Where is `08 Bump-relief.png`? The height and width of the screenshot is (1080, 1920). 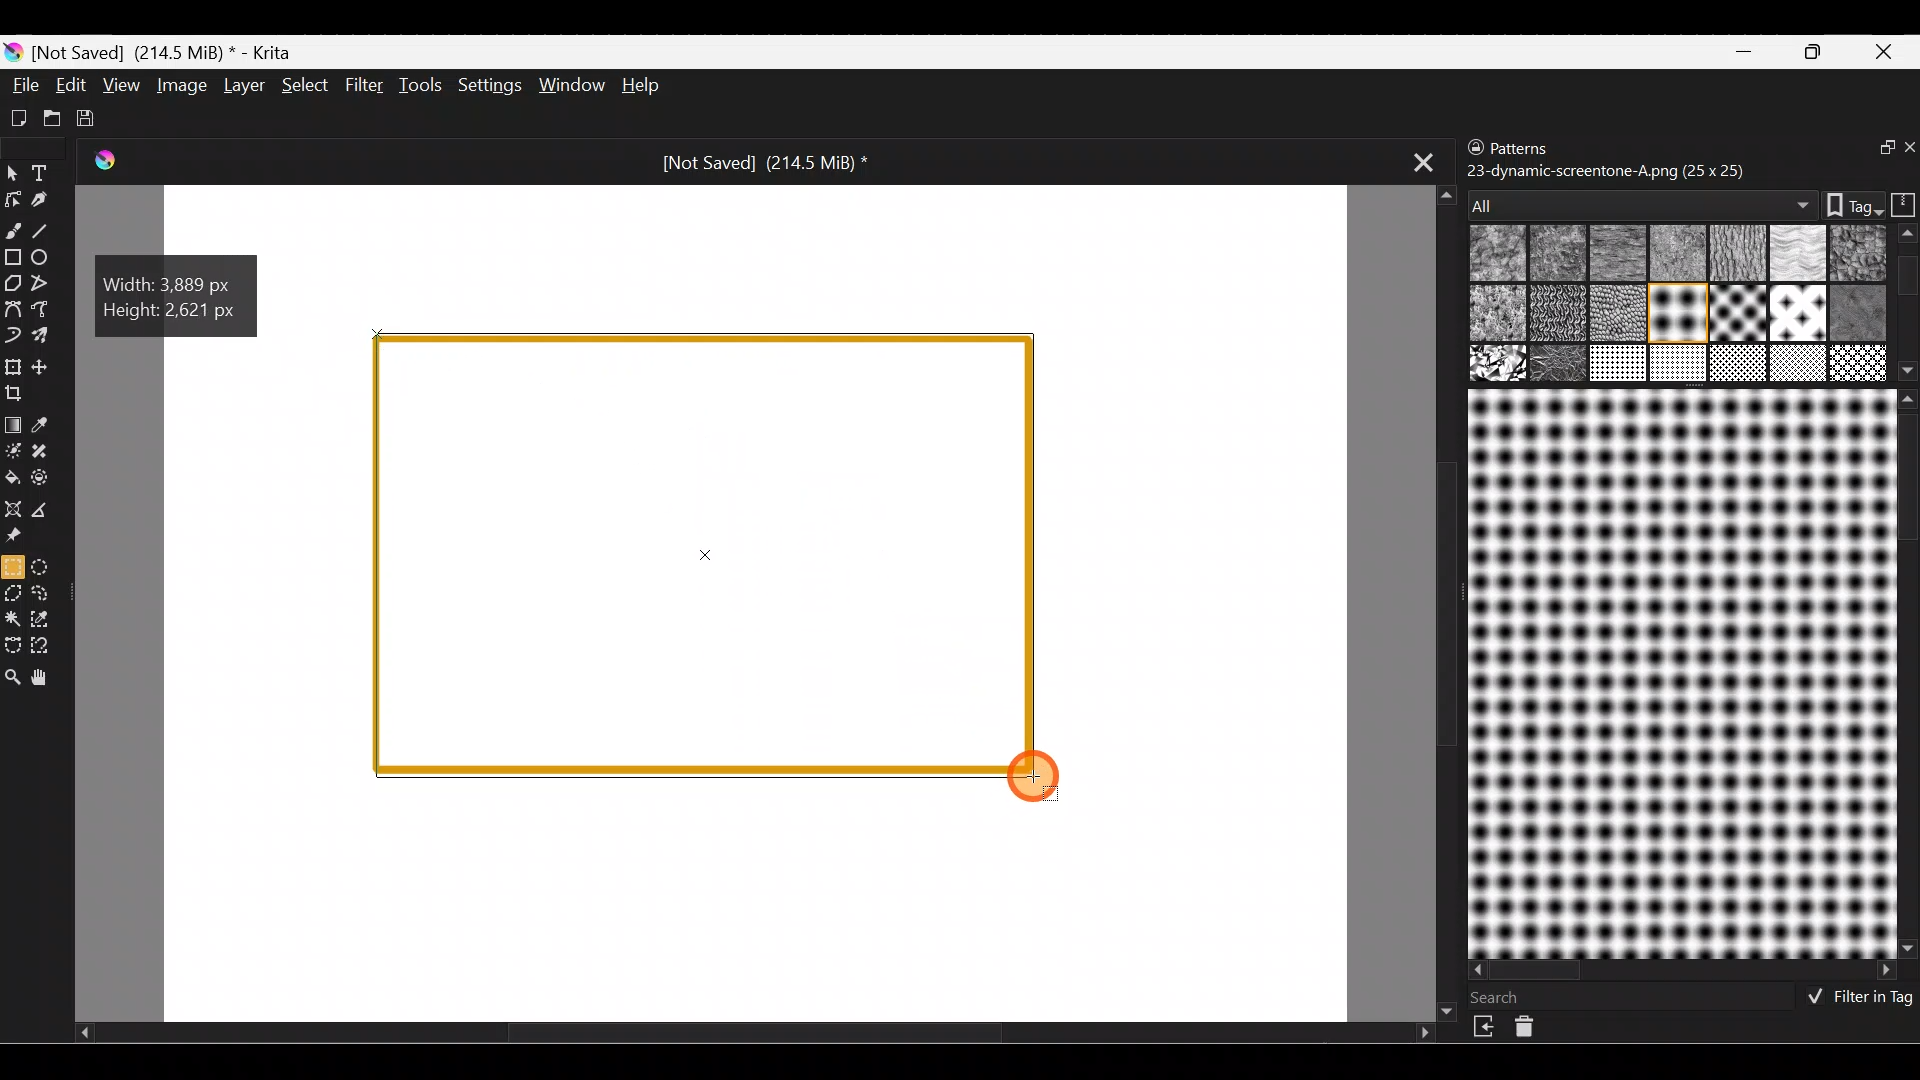
08 Bump-relief.png is located at coordinates (1502, 315).